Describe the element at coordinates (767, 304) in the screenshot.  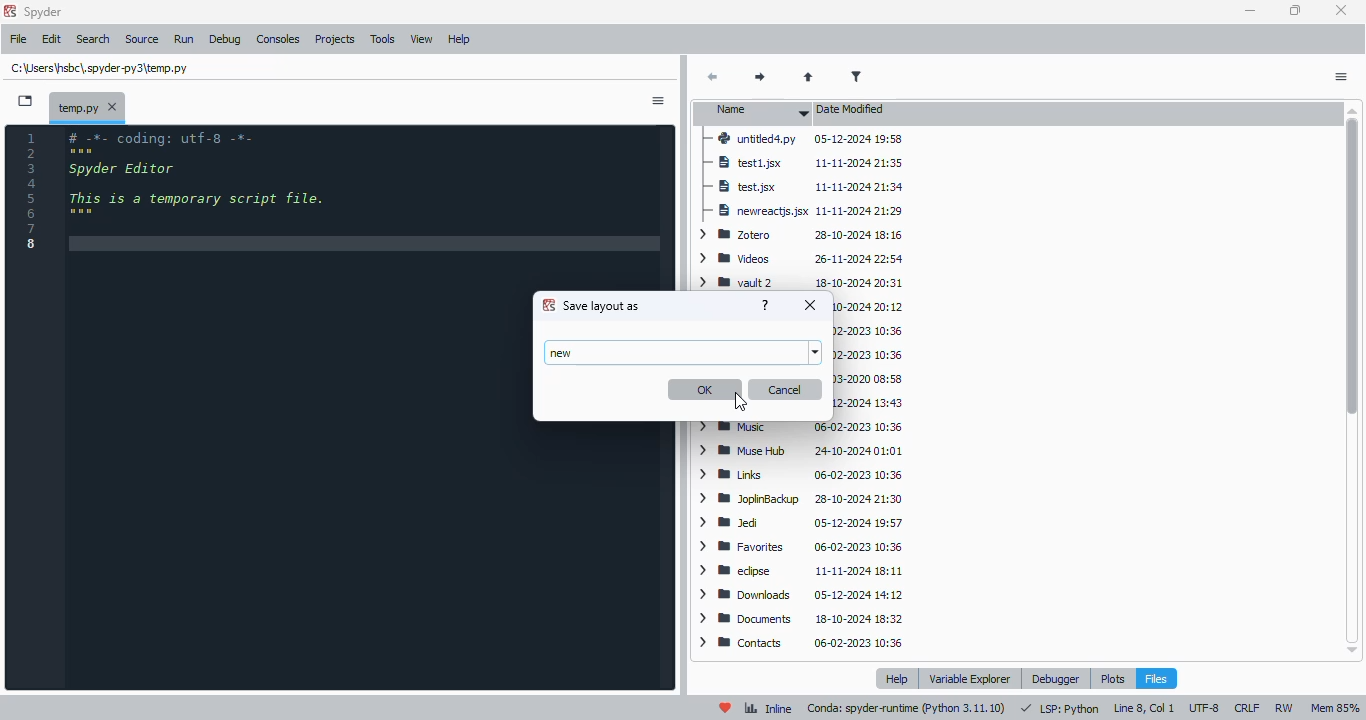
I see `help` at that location.